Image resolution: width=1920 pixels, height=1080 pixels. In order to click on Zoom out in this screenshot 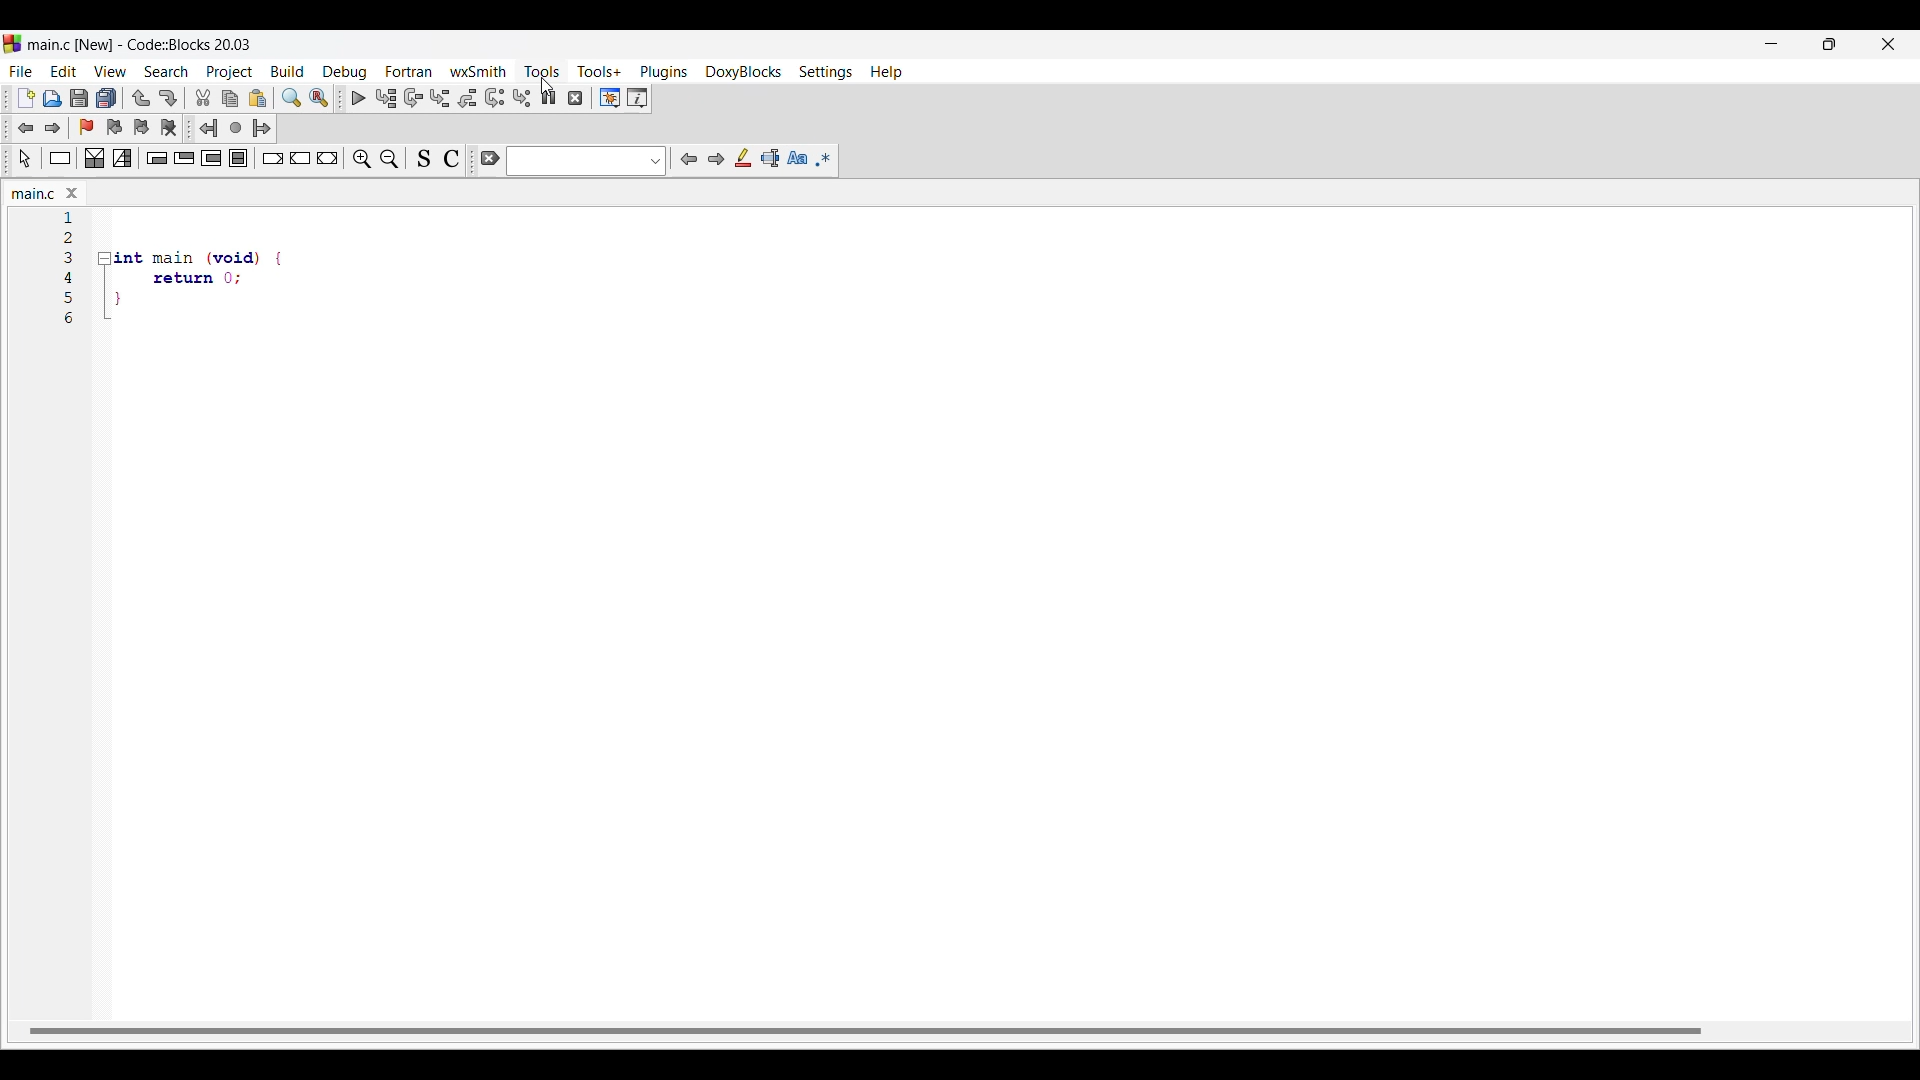, I will do `click(389, 160)`.